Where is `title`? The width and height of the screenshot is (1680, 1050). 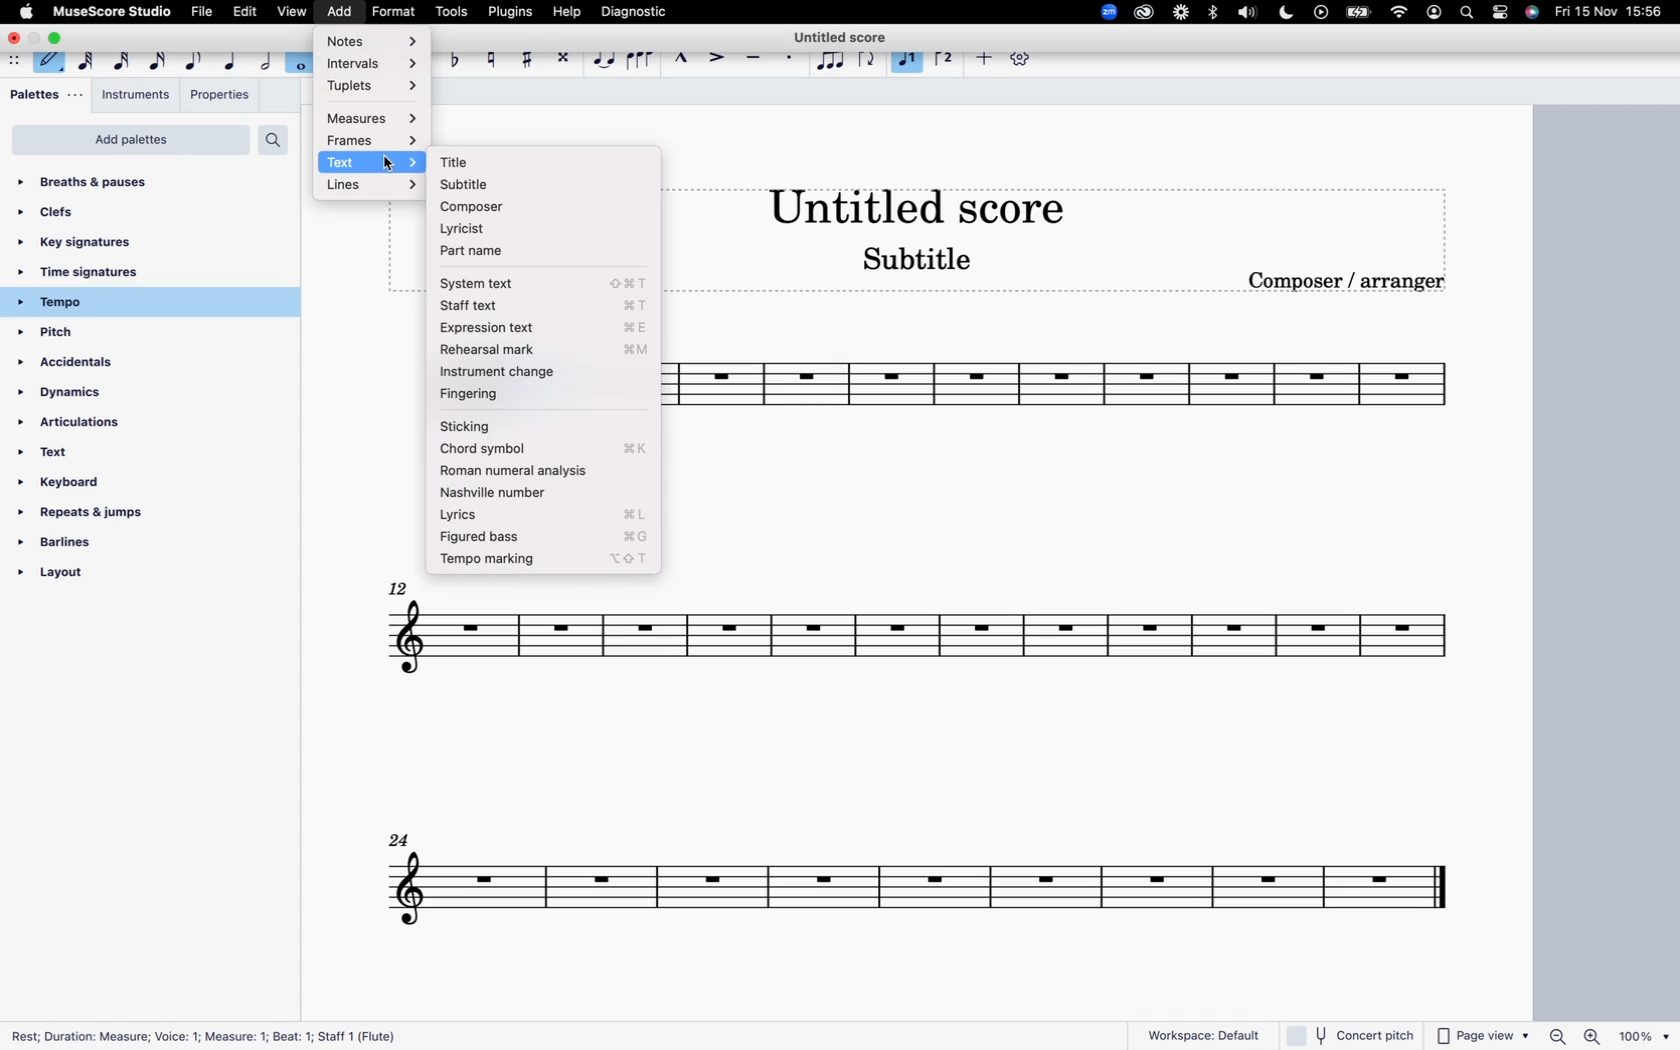 title is located at coordinates (526, 164).